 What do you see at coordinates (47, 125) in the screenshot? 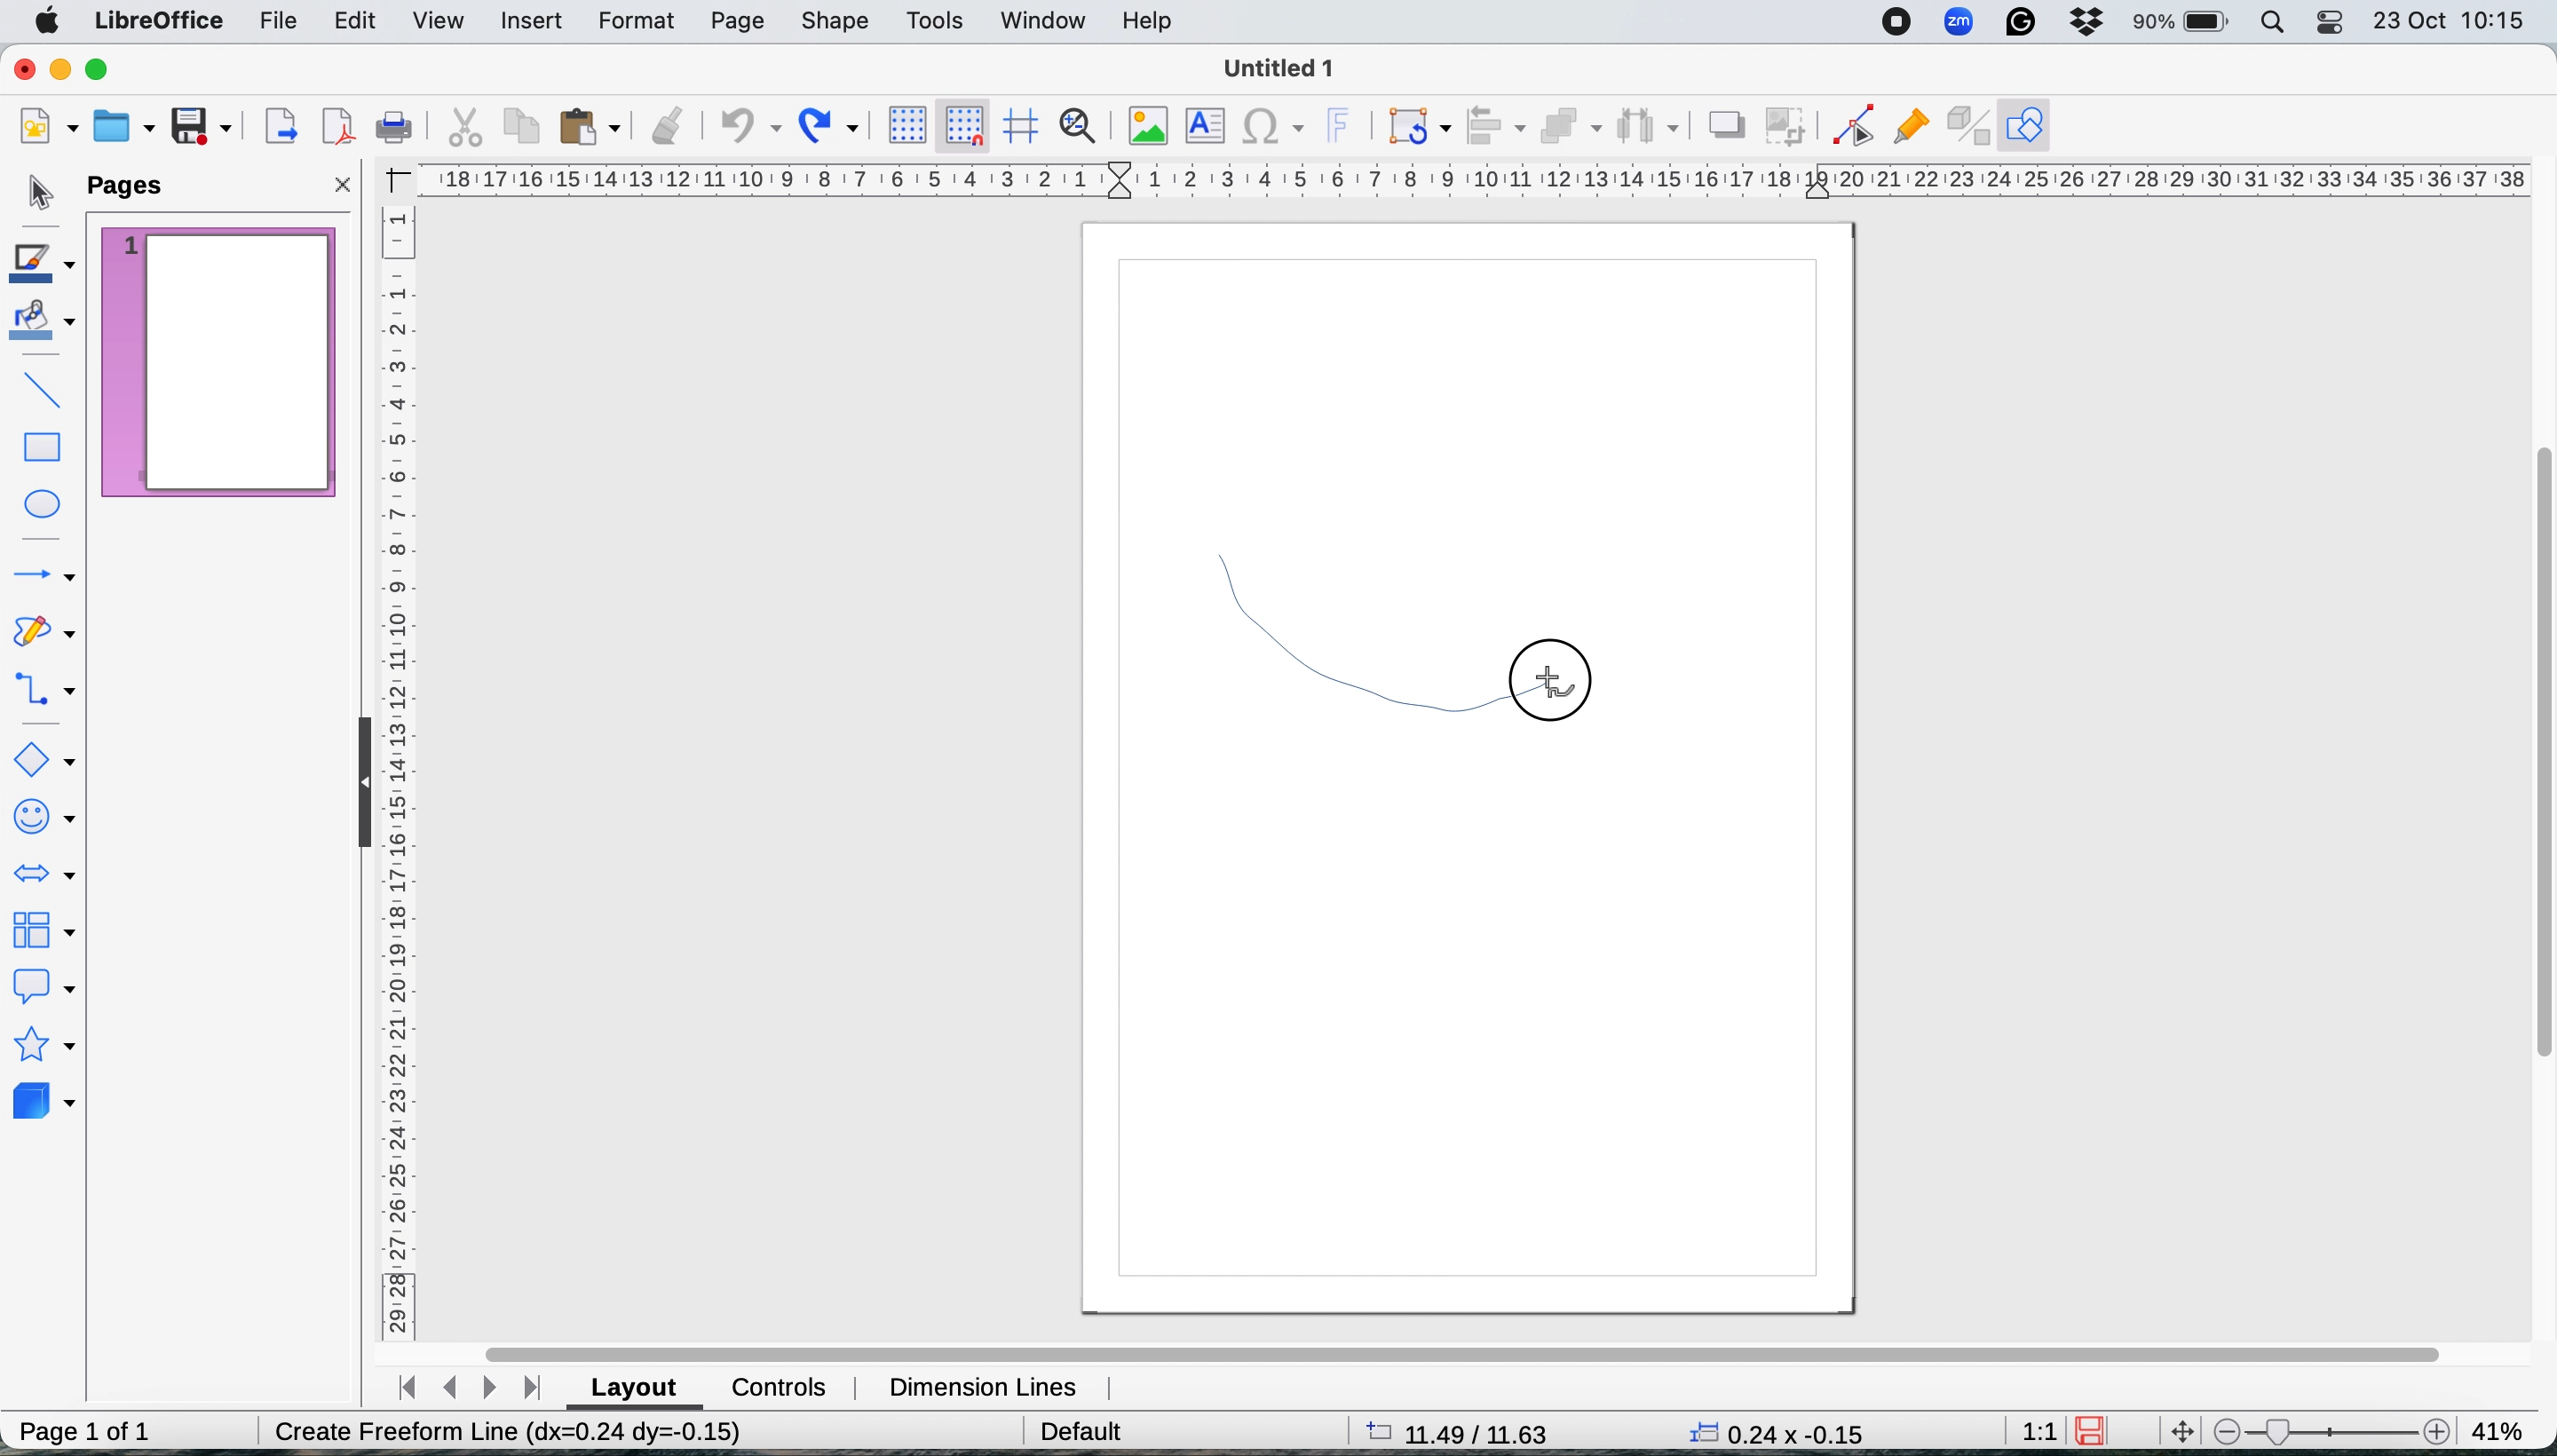
I see `new` at bounding box center [47, 125].